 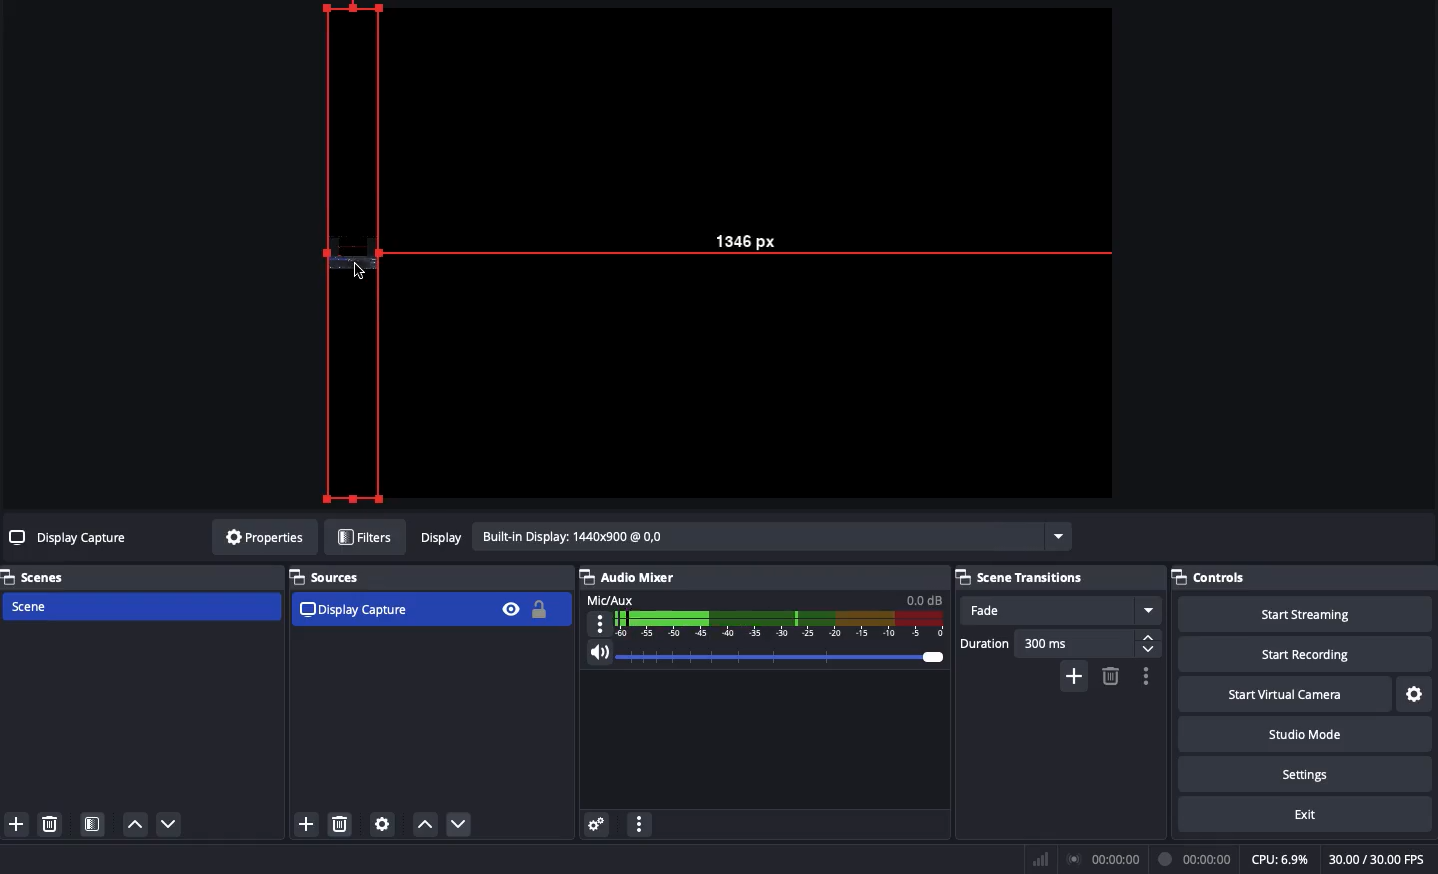 I want to click on Display, so click(x=743, y=539).